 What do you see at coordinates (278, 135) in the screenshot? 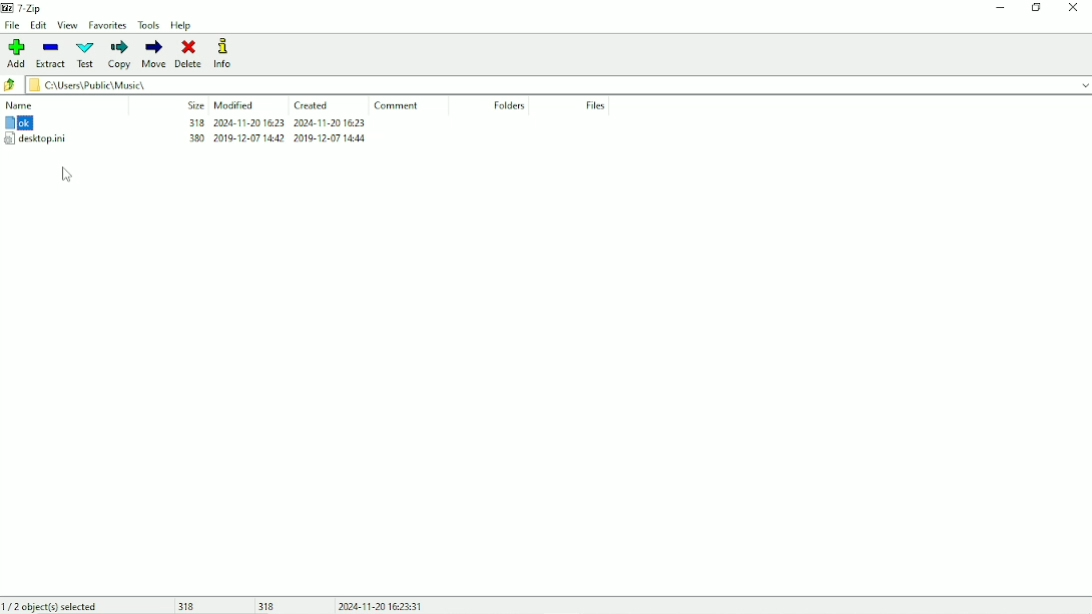
I see `318 2024-11-201623 2024-11-20 1623
MW 200207140 2016-207 kd` at bounding box center [278, 135].